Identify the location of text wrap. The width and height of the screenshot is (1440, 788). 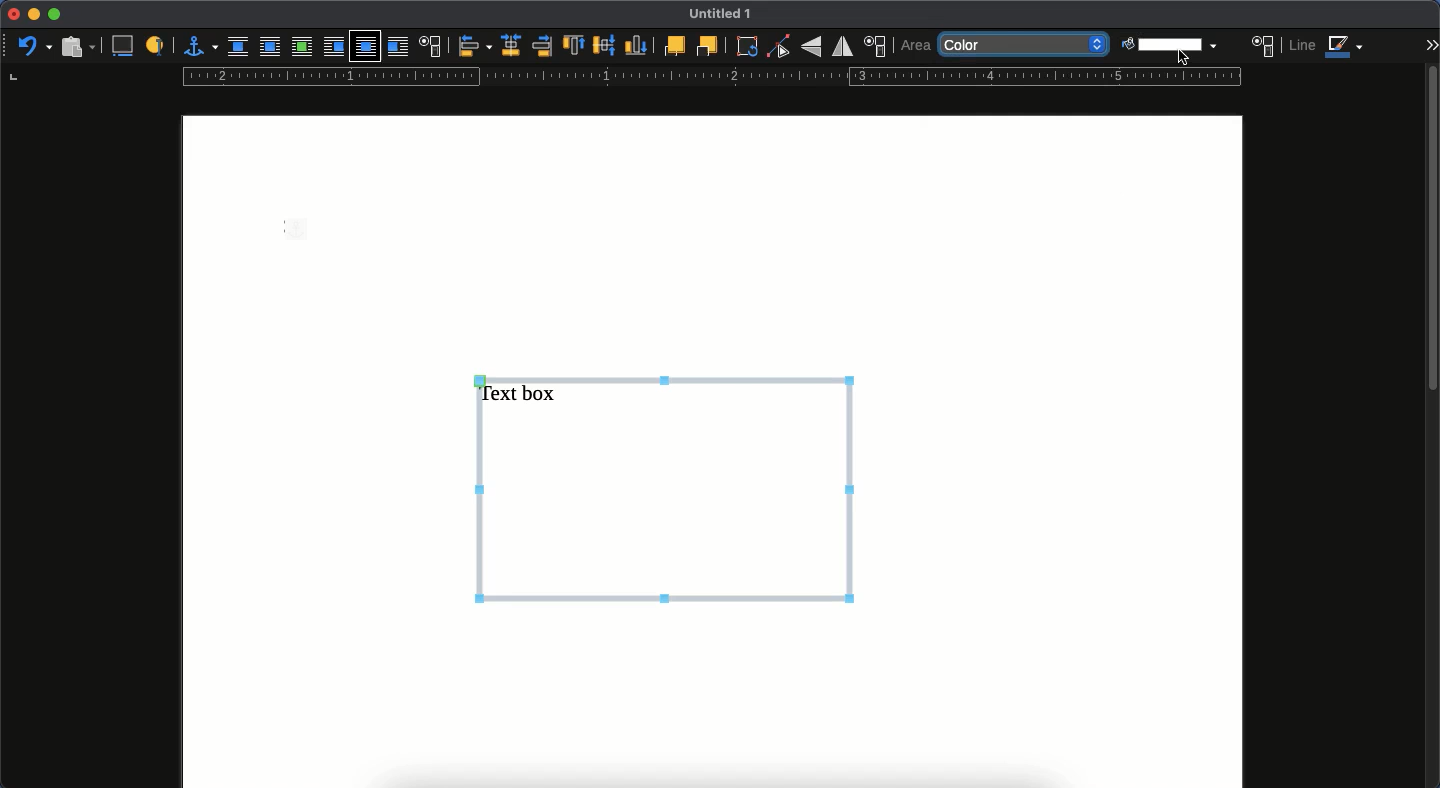
(432, 46).